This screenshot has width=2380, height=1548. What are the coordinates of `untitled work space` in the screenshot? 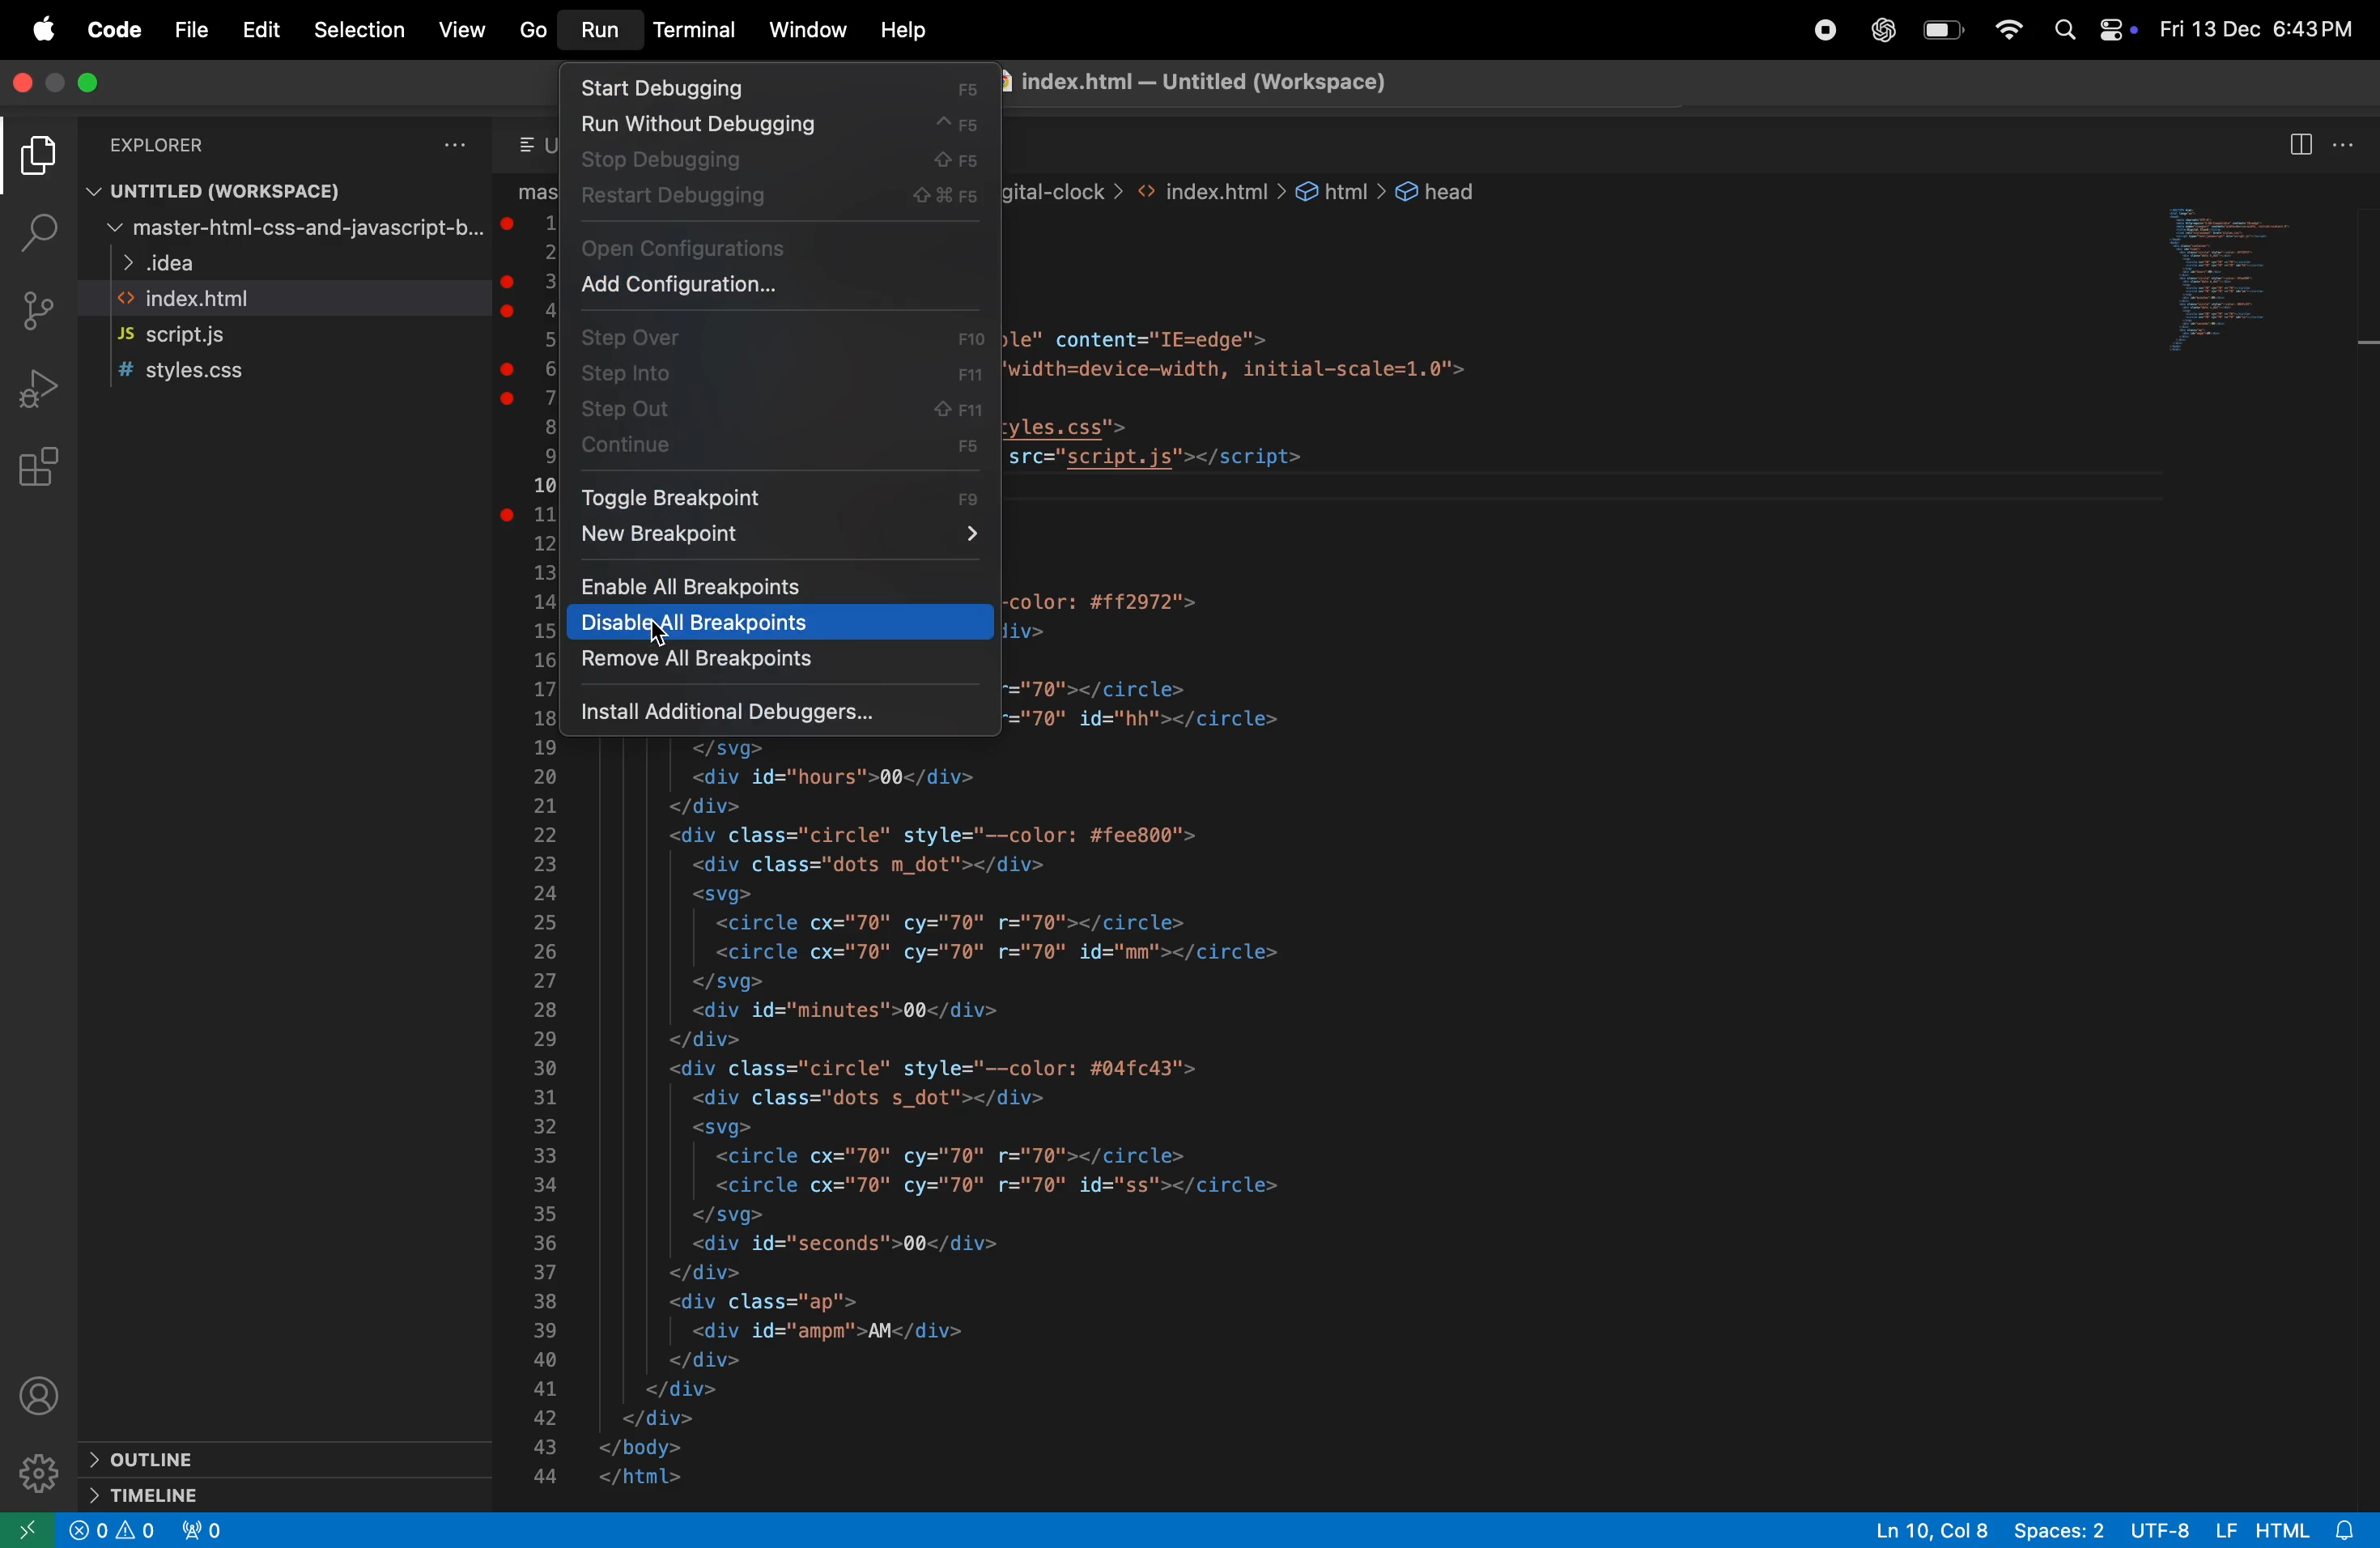 It's located at (216, 191).